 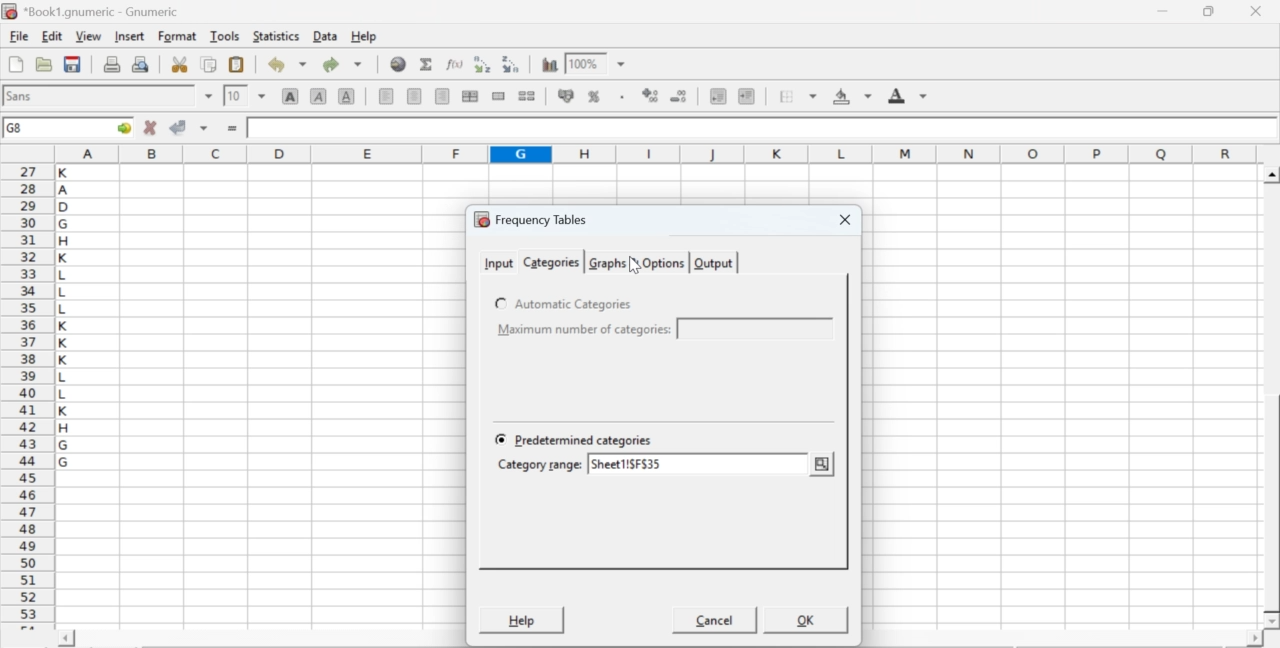 What do you see at coordinates (499, 96) in the screenshot?
I see `merge a range of cells` at bounding box center [499, 96].